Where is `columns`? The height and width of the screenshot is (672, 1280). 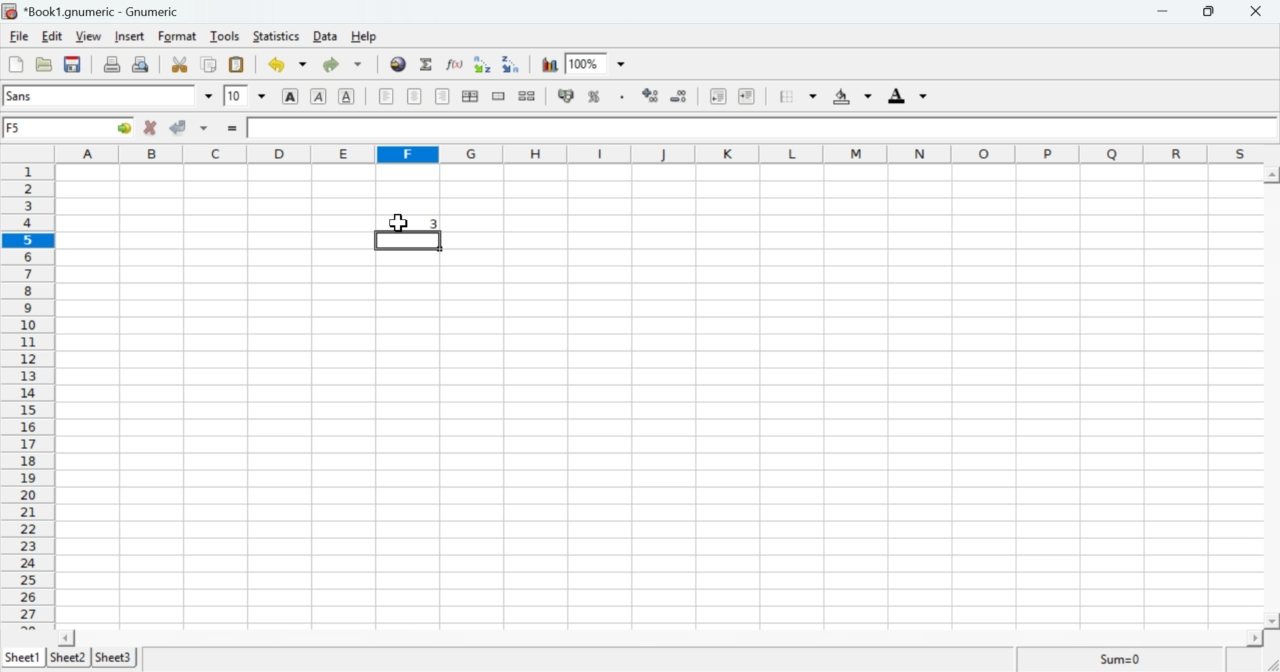 columns is located at coordinates (654, 155).